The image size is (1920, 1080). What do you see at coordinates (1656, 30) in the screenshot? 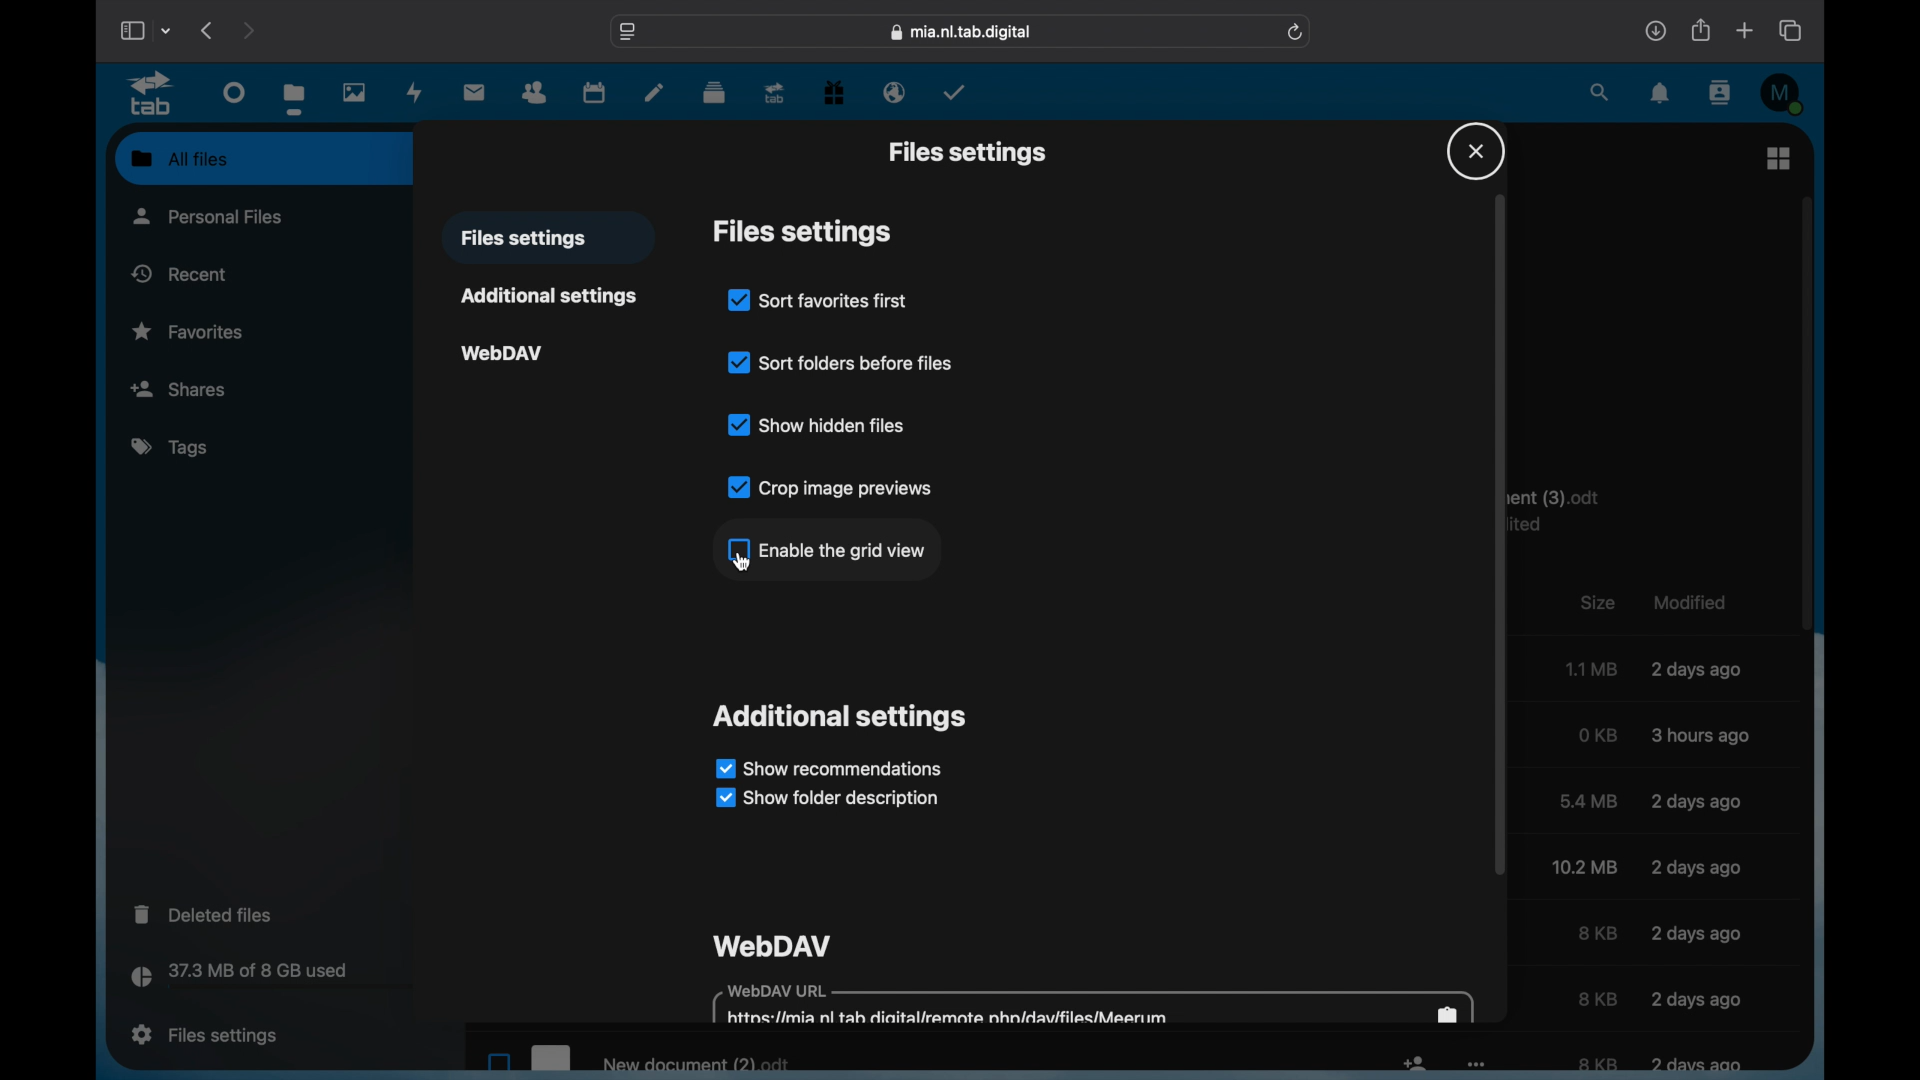
I see `downloads` at bounding box center [1656, 30].